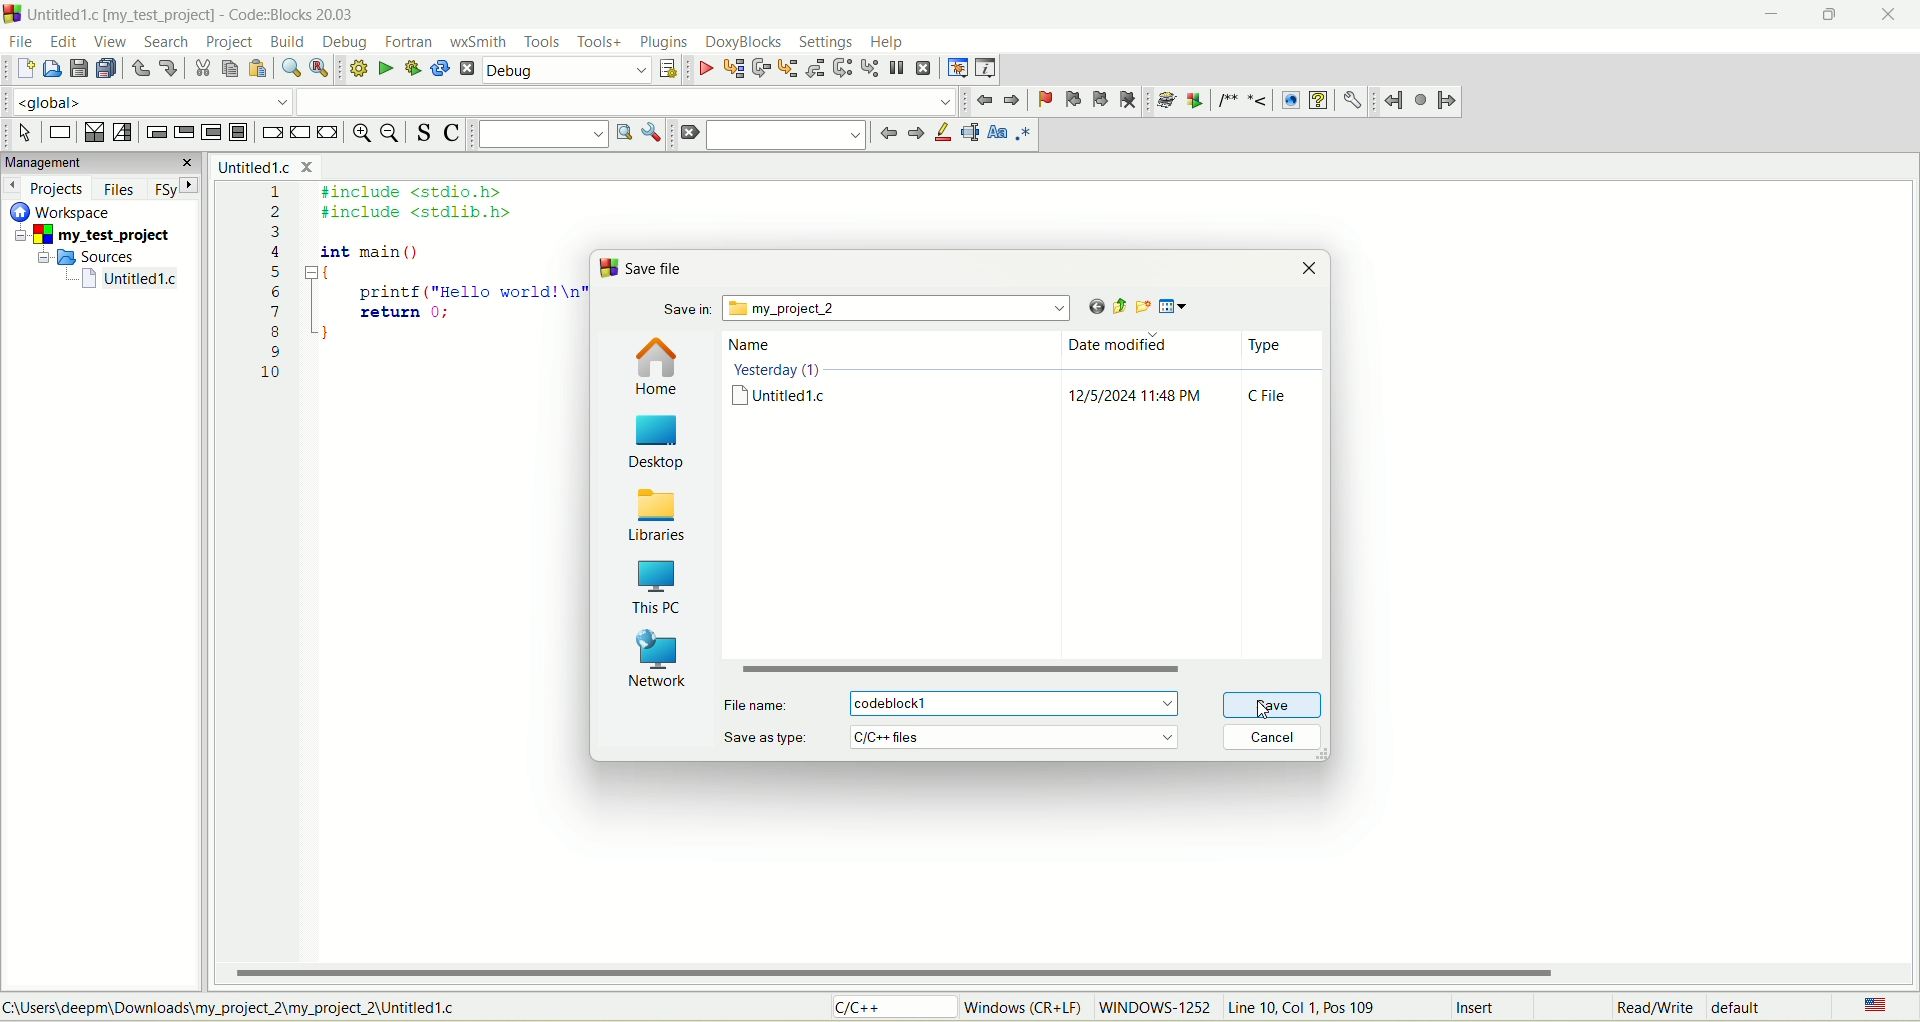  What do you see at coordinates (468, 72) in the screenshot?
I see `abort` at bounding box center [468, 72].